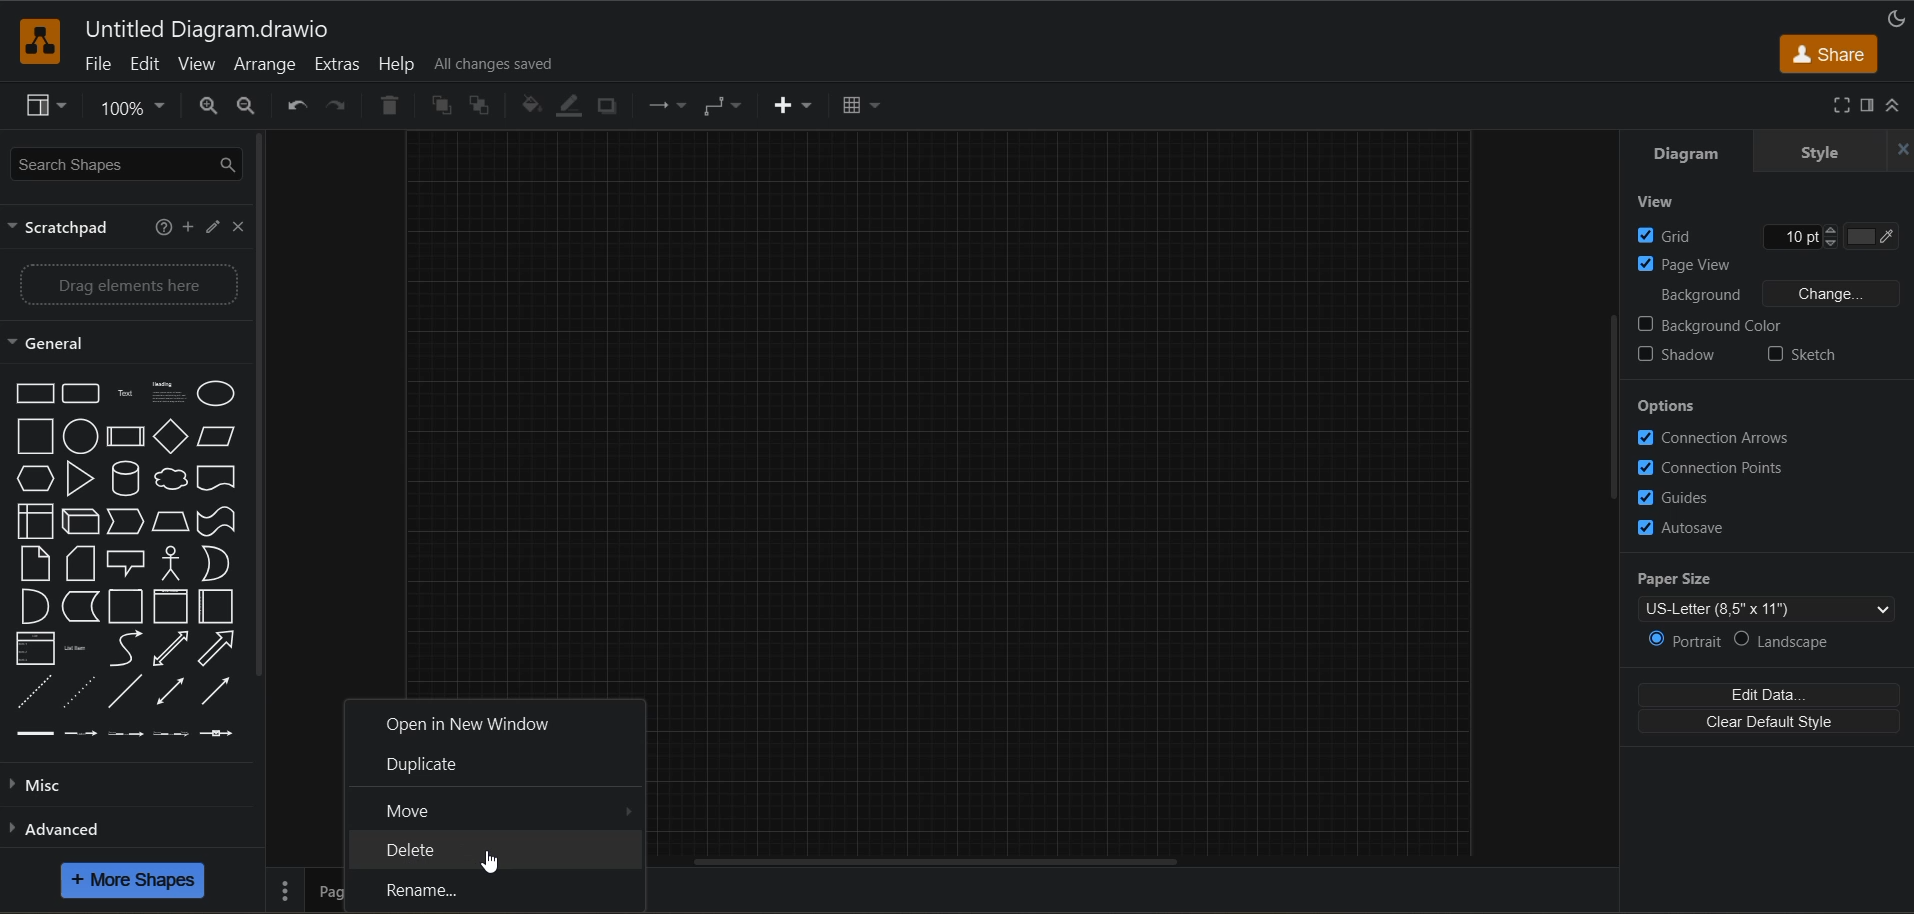 The width and height of the screenshot is (1914, 914). I want to click on to front, so click(440, 105).